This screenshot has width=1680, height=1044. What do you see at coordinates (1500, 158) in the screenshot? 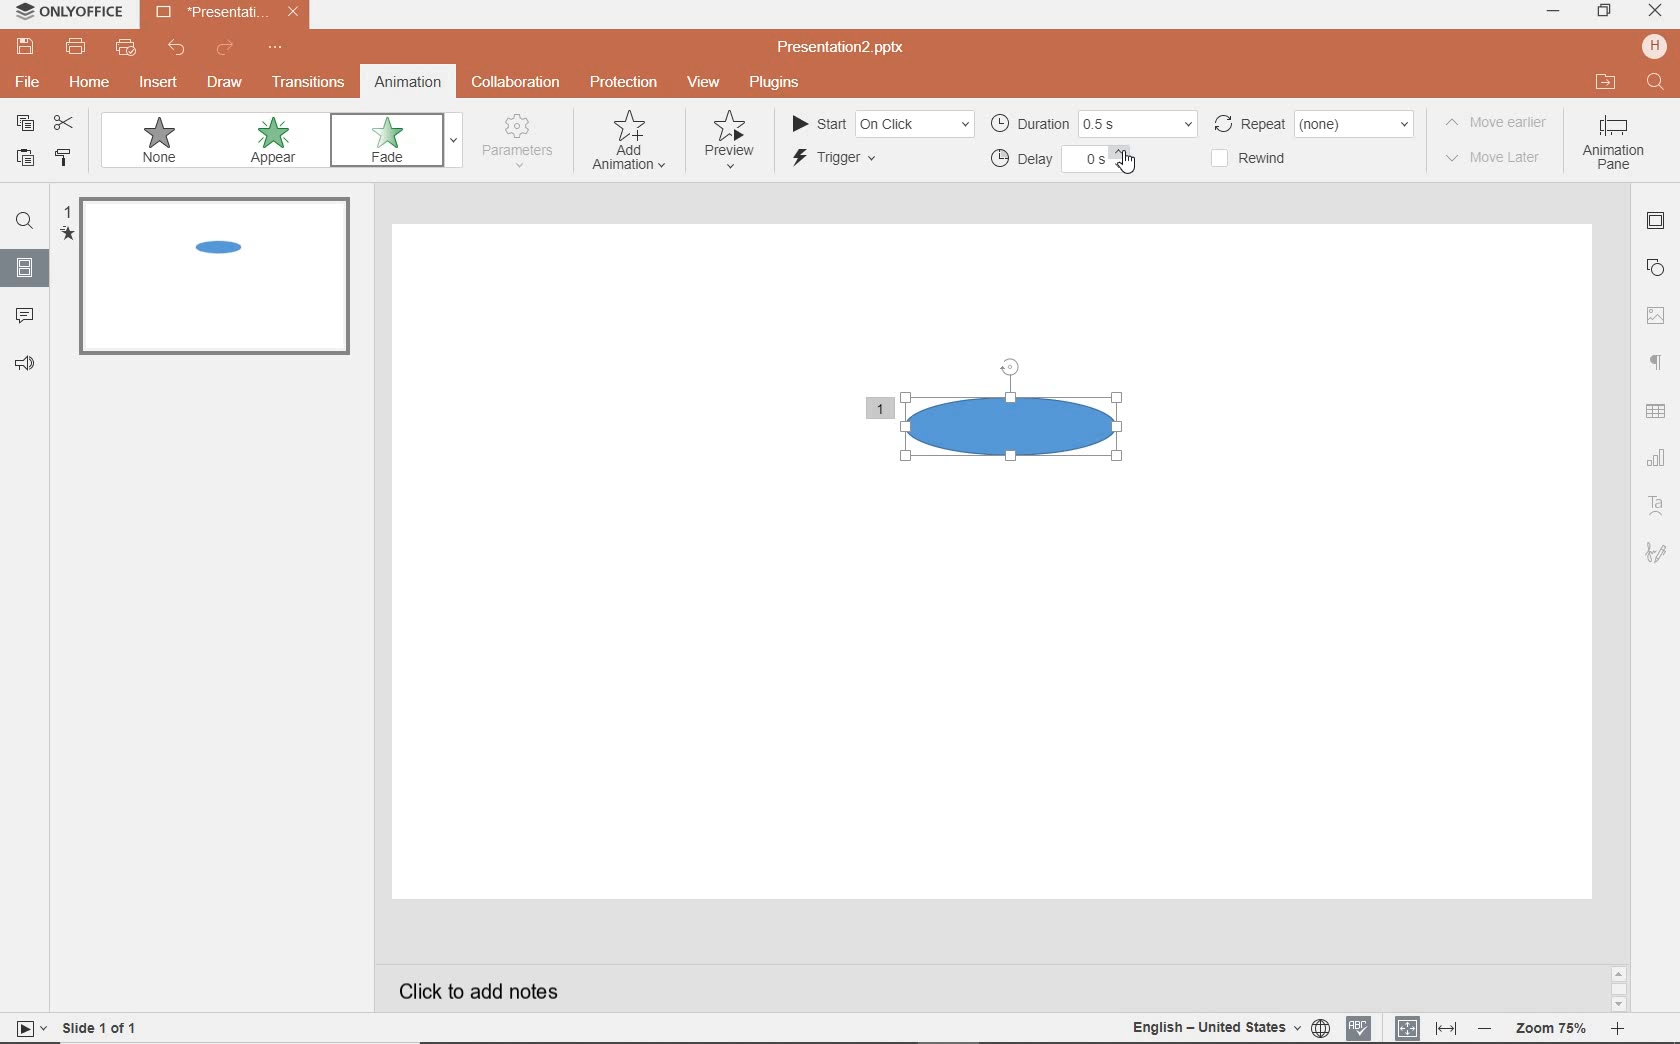
I see `move later` at bounding box center [1500, 158].